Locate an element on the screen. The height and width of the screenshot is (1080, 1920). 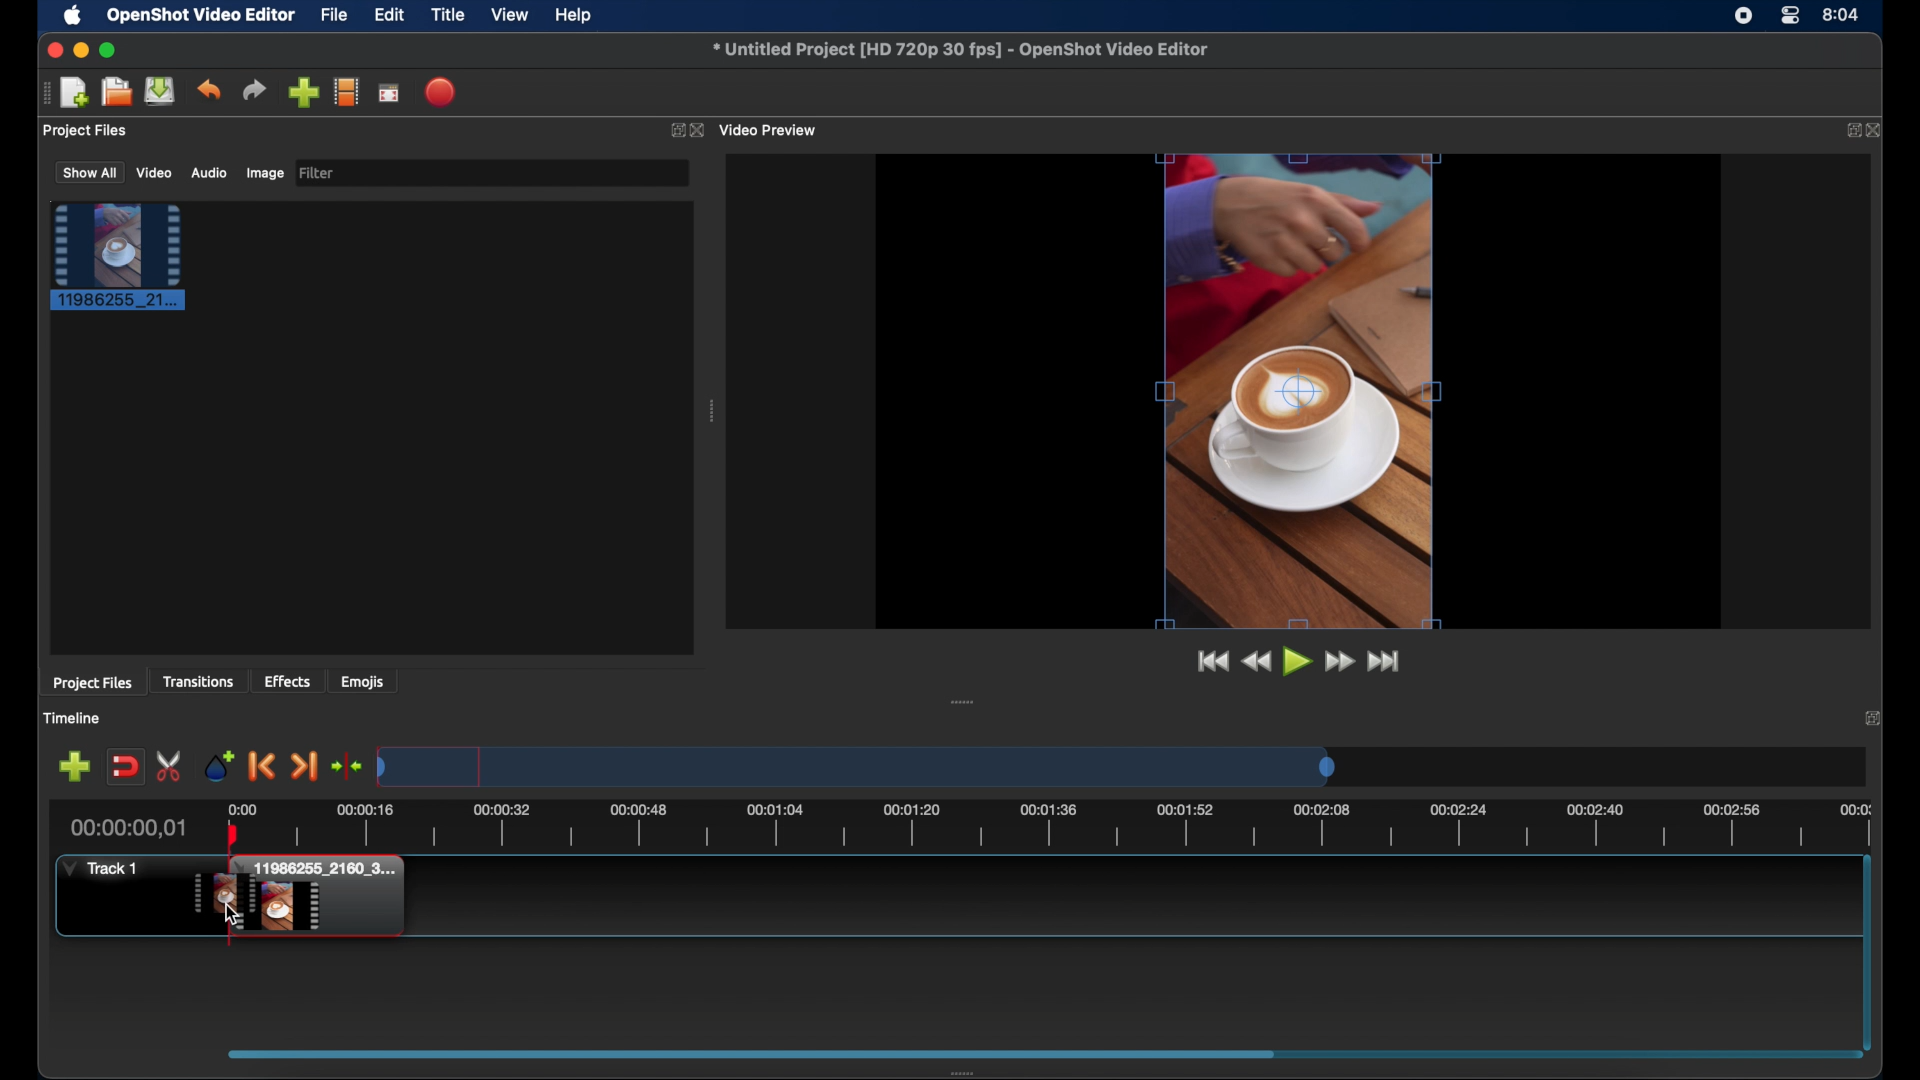
project files is located at coordinates (87, 131).